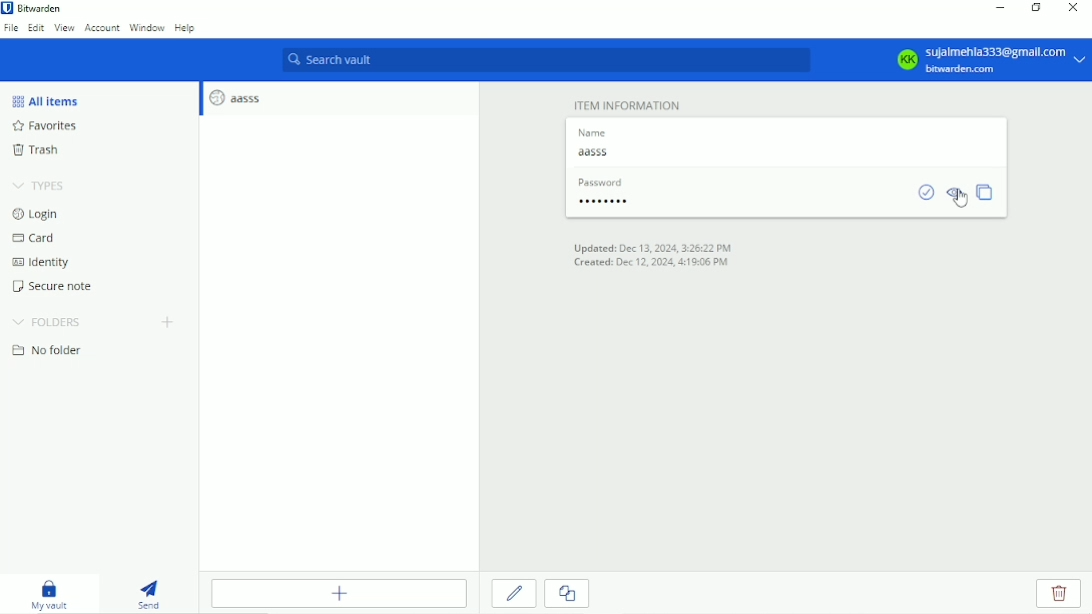 The image size is (1092, 614). Describe the element at coordinates (64, 30) in the screenshot. I see `View` at that location.